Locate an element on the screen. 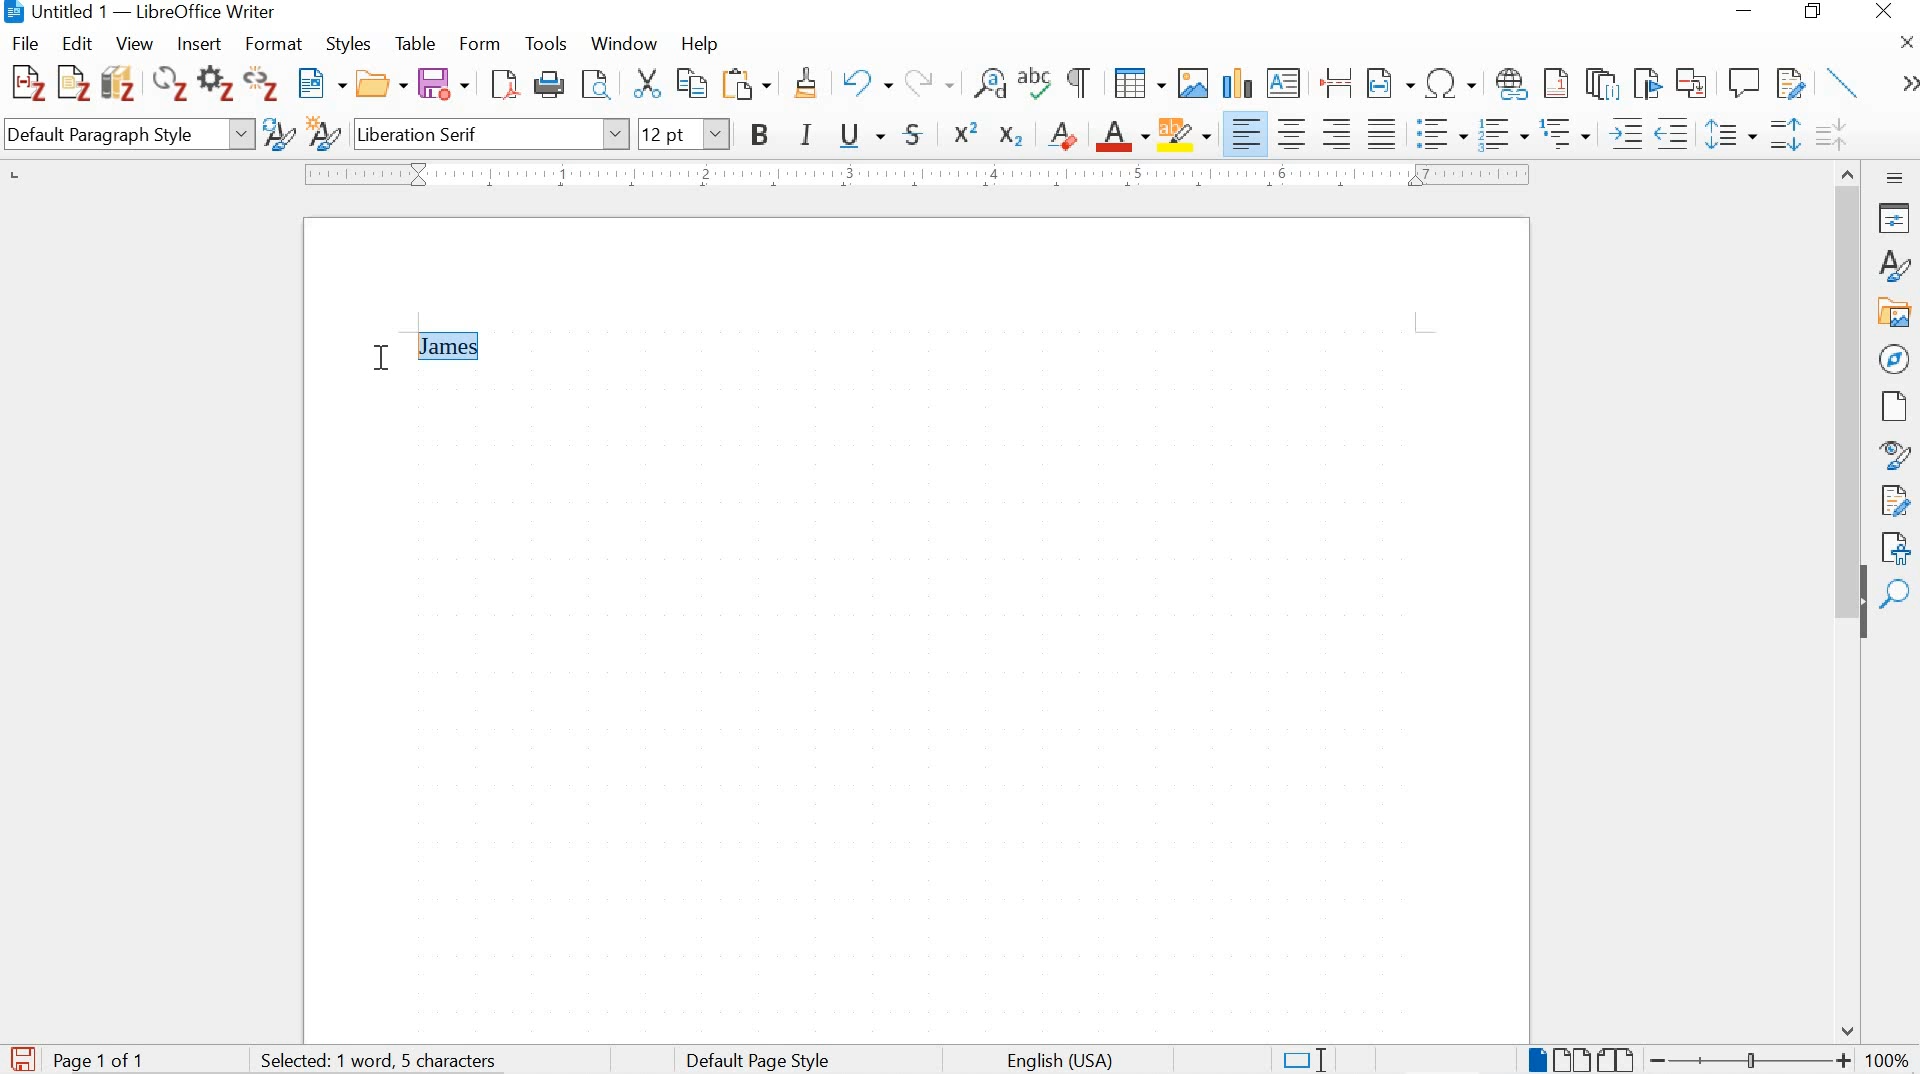 This screenshot has height=1074, width=1920. insert chart is located at coordinates (1236, 85).